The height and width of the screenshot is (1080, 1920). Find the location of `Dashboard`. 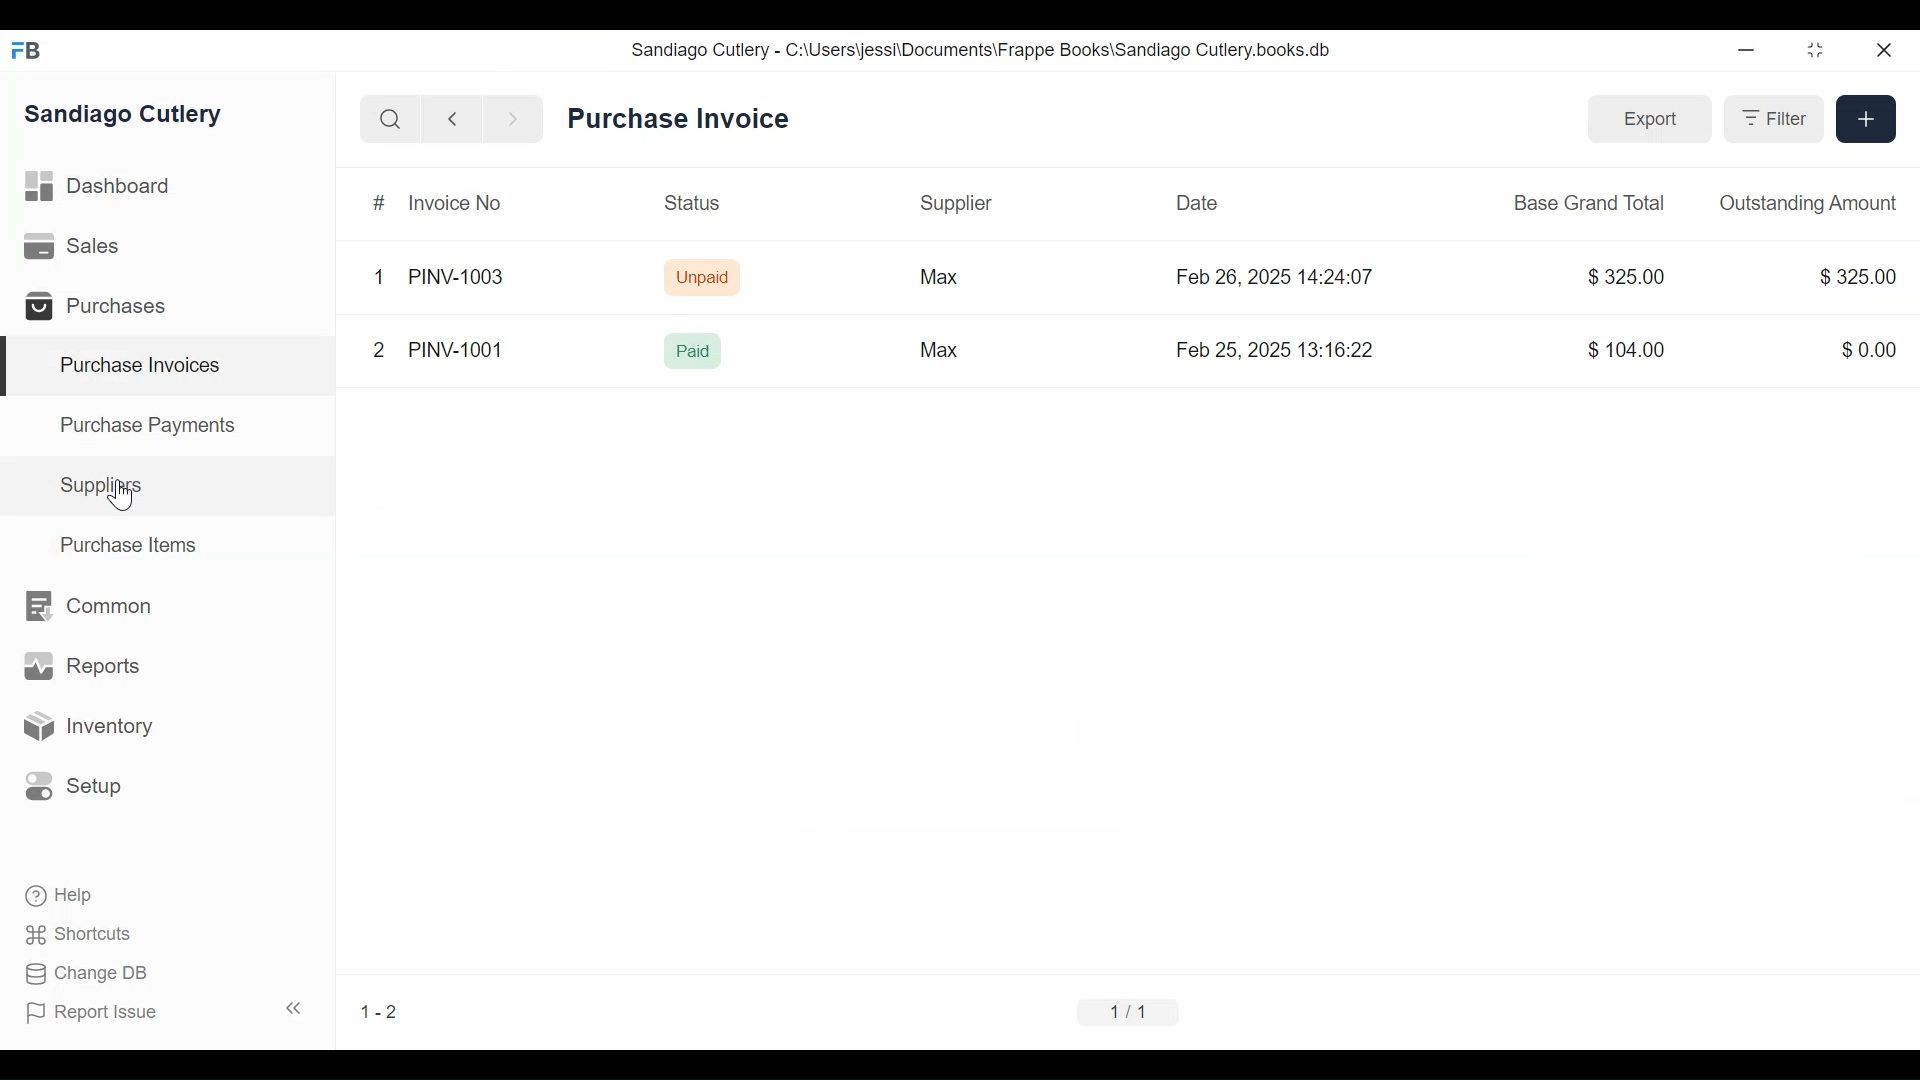

Dashboard is located at coordinates (110, 184).